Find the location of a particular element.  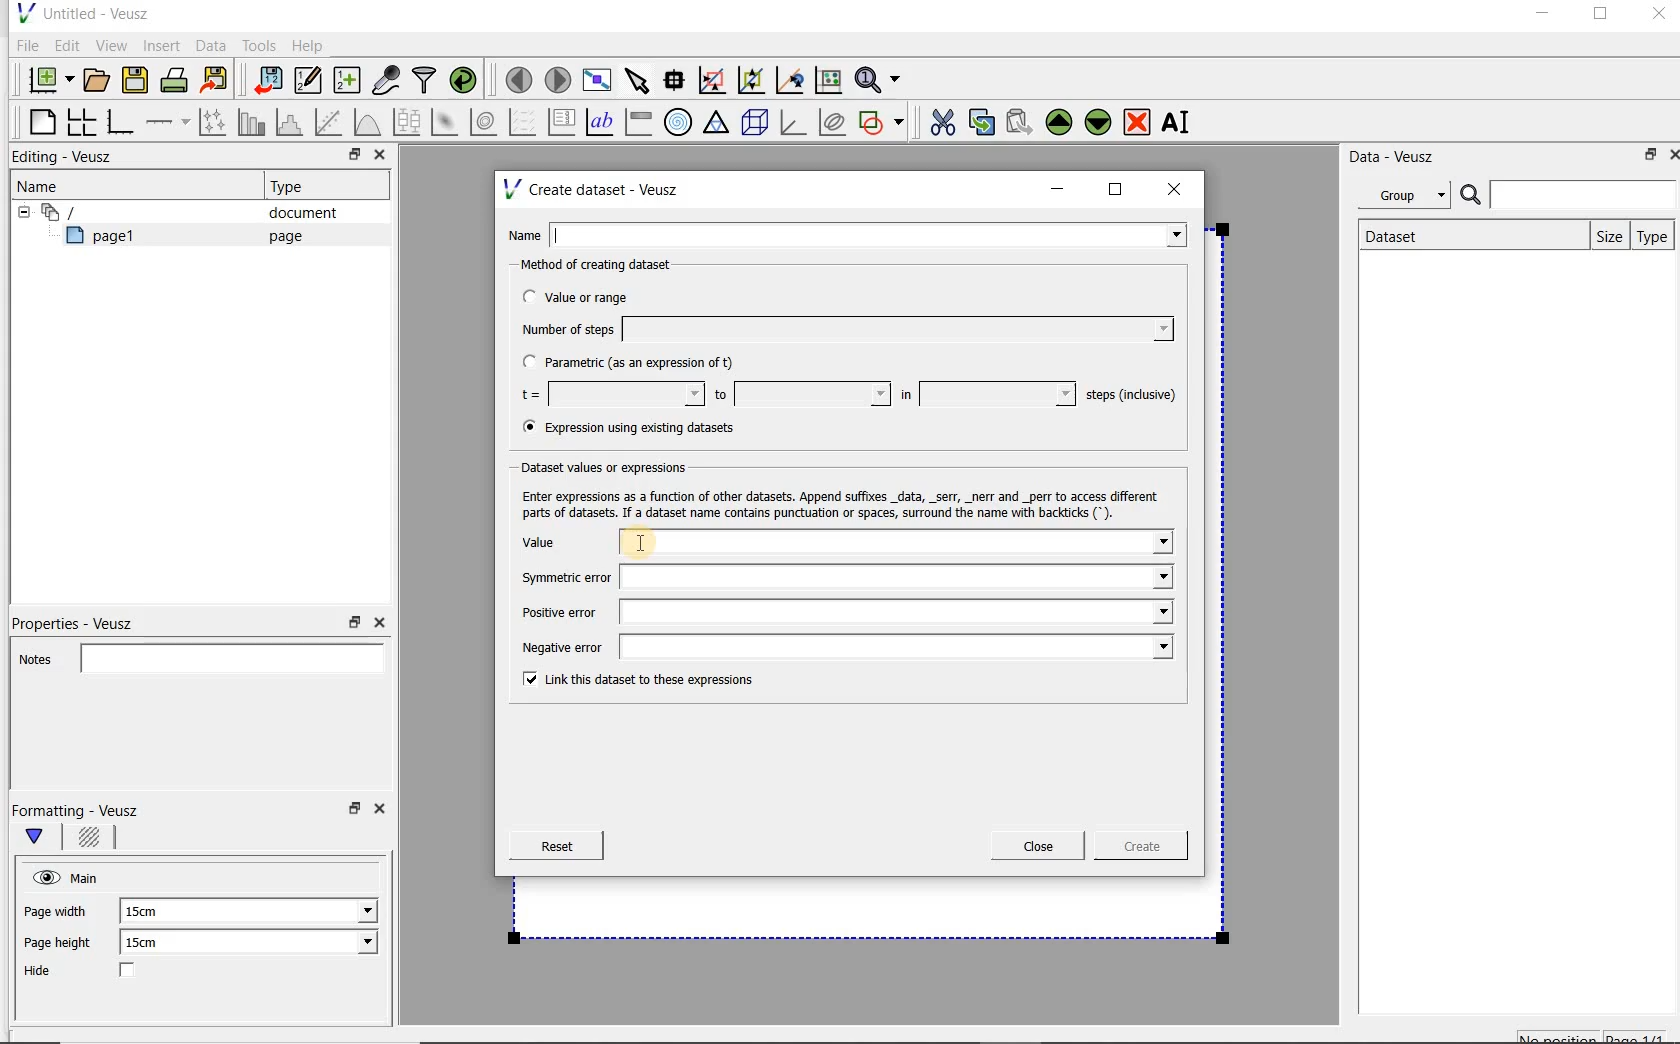

Value or range is located at coordinates (593, 294).